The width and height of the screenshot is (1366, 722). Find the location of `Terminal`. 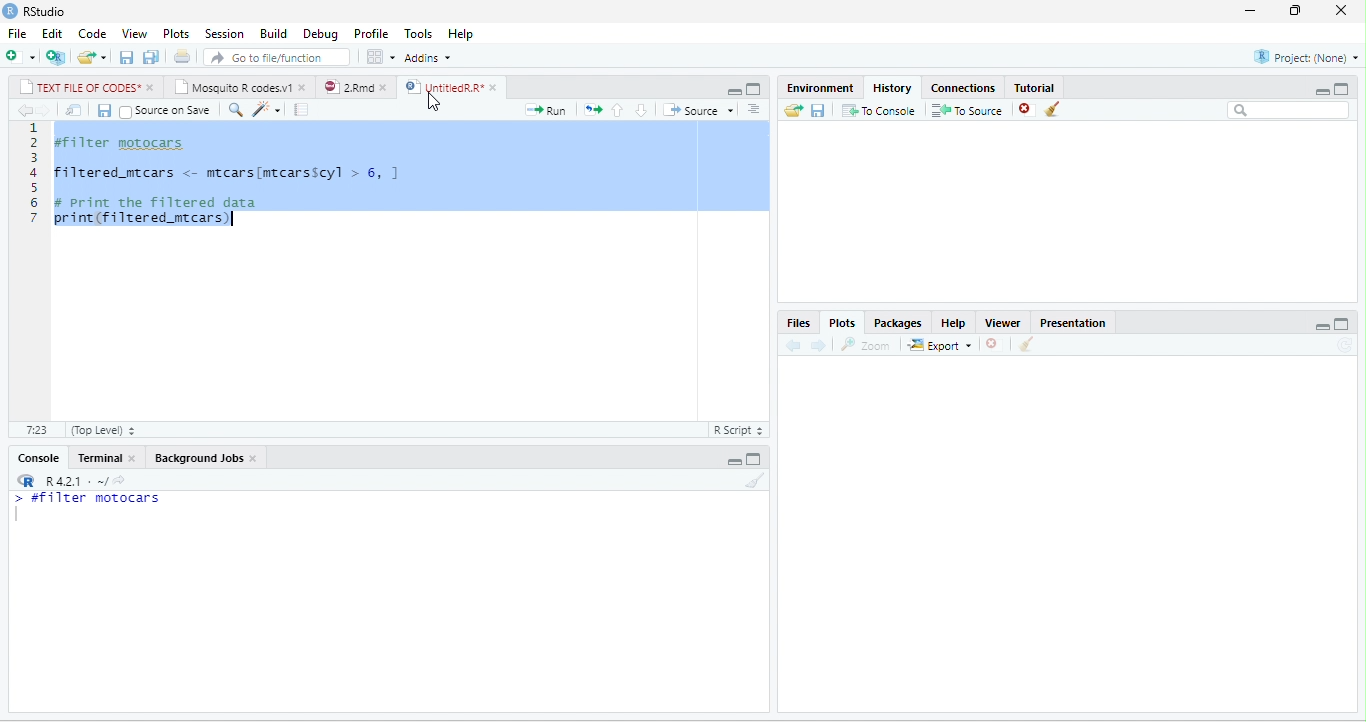

Terminal is located at coordinates (97, 457).